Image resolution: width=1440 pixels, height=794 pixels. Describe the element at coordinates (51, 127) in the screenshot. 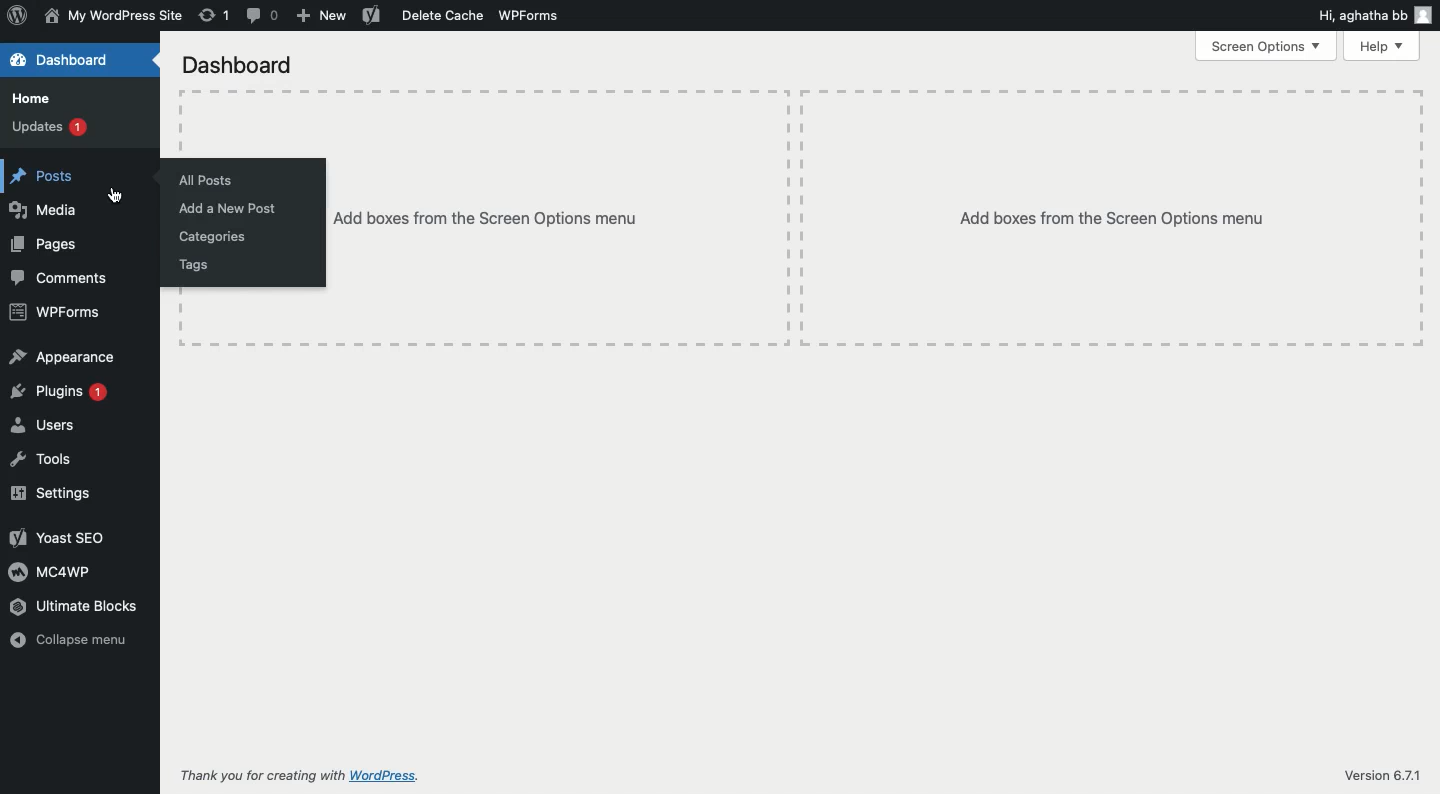

I see `Updates` at that location.